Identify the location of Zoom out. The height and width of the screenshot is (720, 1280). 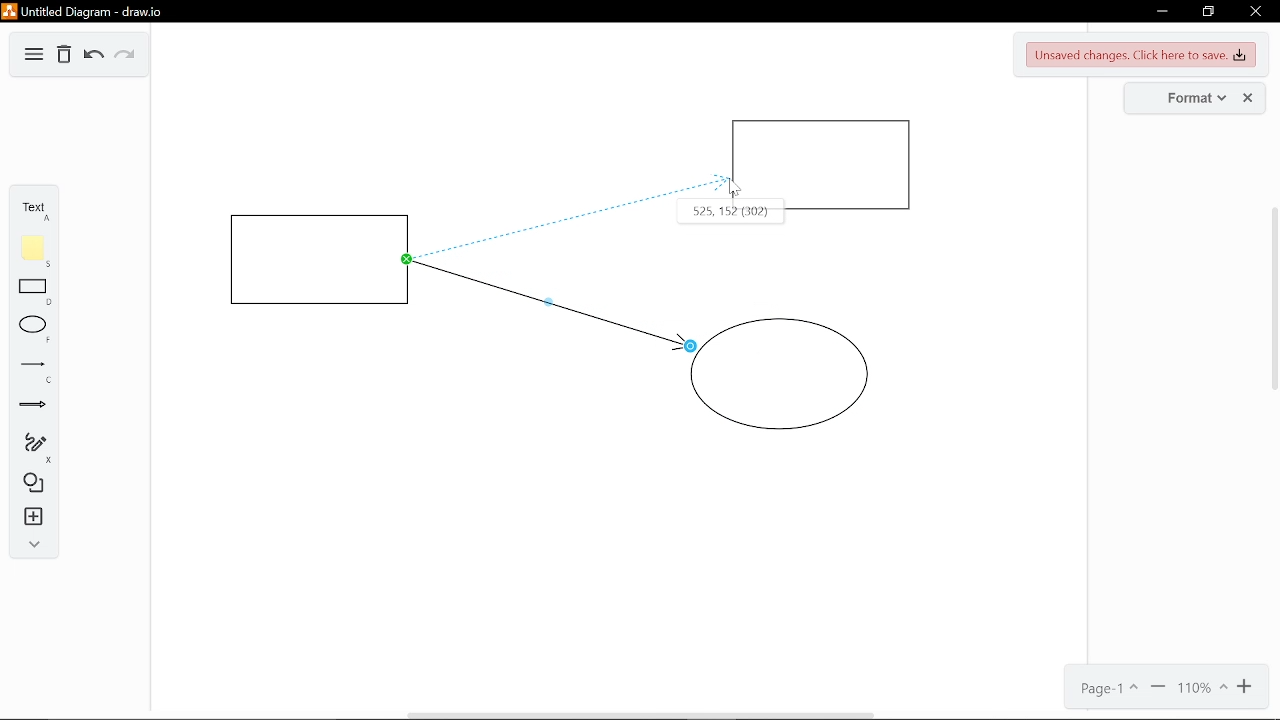
(1156, 689).